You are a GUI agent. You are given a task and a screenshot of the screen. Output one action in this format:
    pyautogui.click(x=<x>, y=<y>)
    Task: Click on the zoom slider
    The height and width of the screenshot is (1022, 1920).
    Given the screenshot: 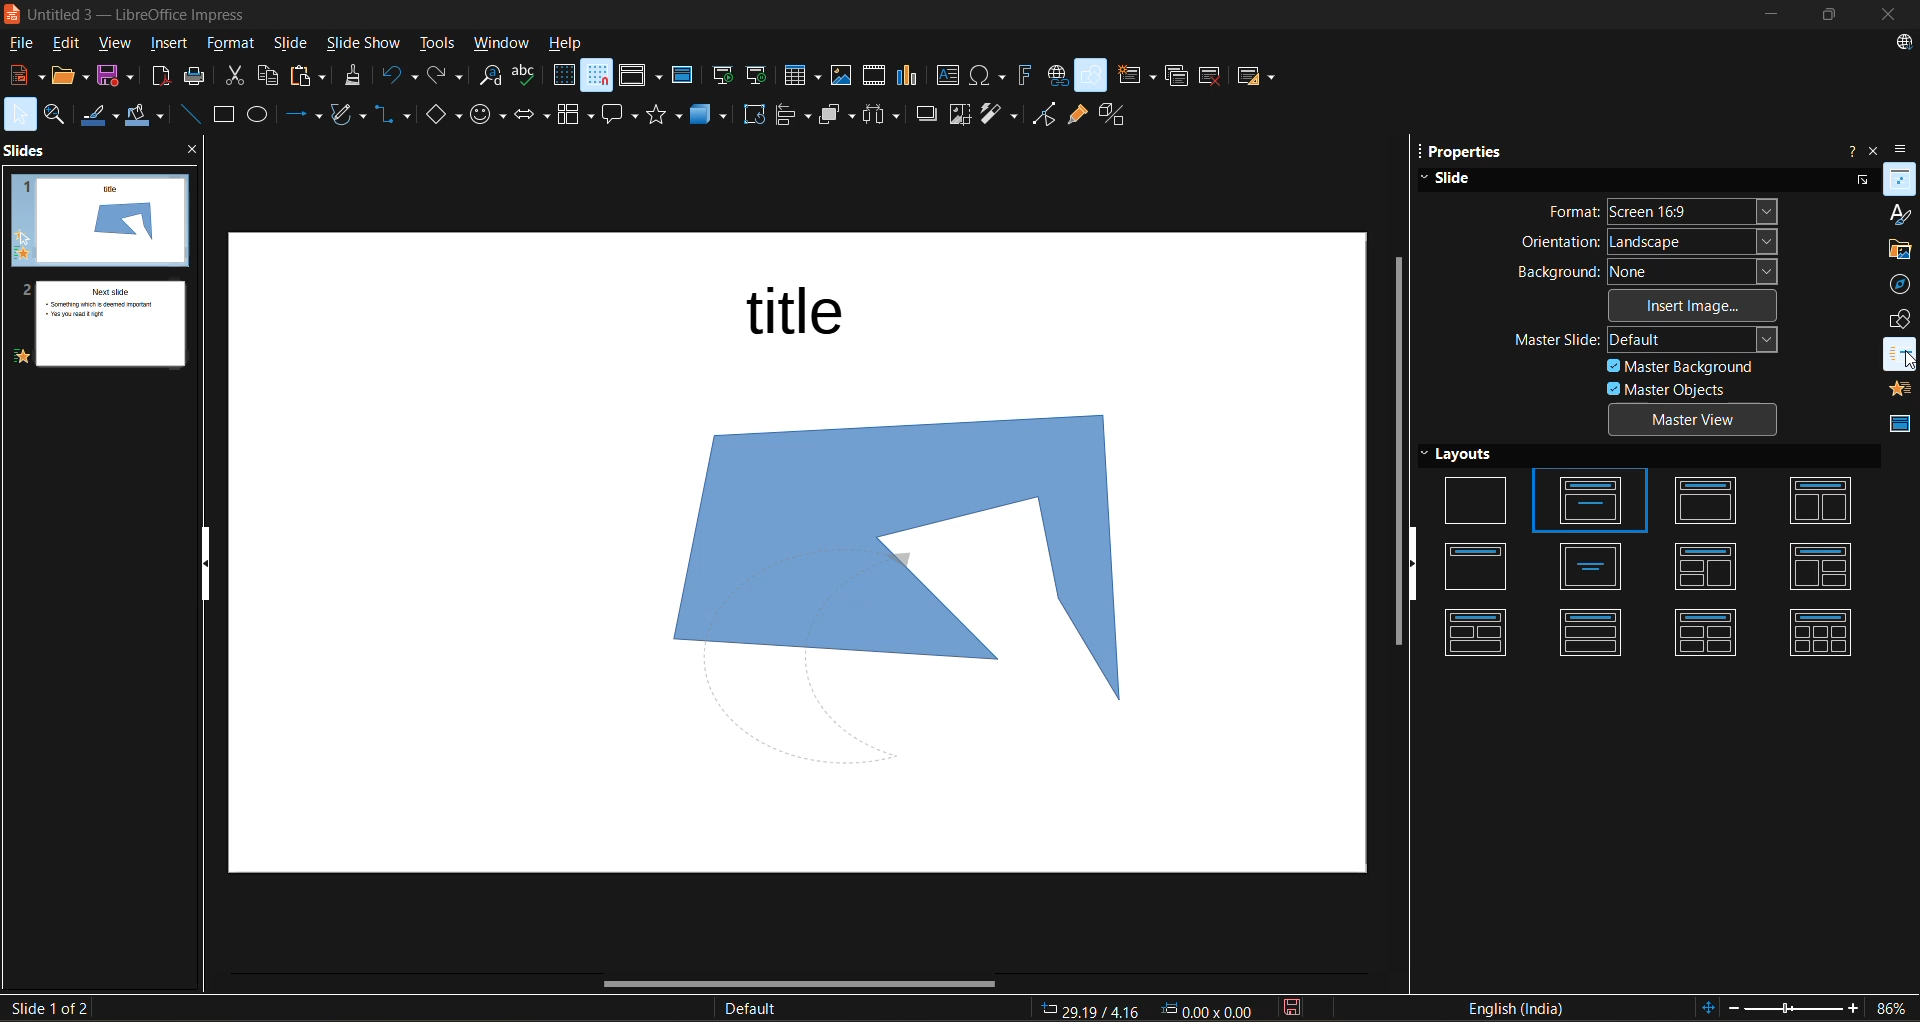 What is the action you would take?
    pyautogui.click(x=1795, y=1010)
    